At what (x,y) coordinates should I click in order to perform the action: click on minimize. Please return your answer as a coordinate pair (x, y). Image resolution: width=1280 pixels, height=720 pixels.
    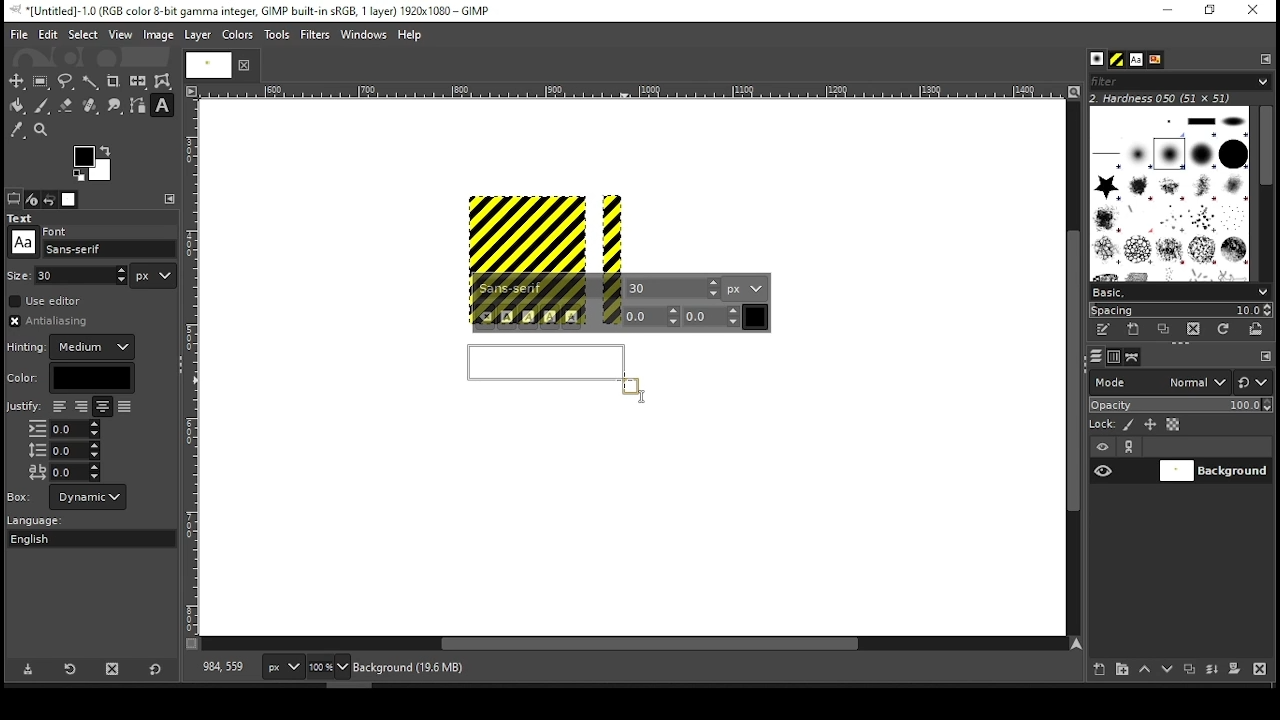
    Looking at the image, I should click on (1166, 11).